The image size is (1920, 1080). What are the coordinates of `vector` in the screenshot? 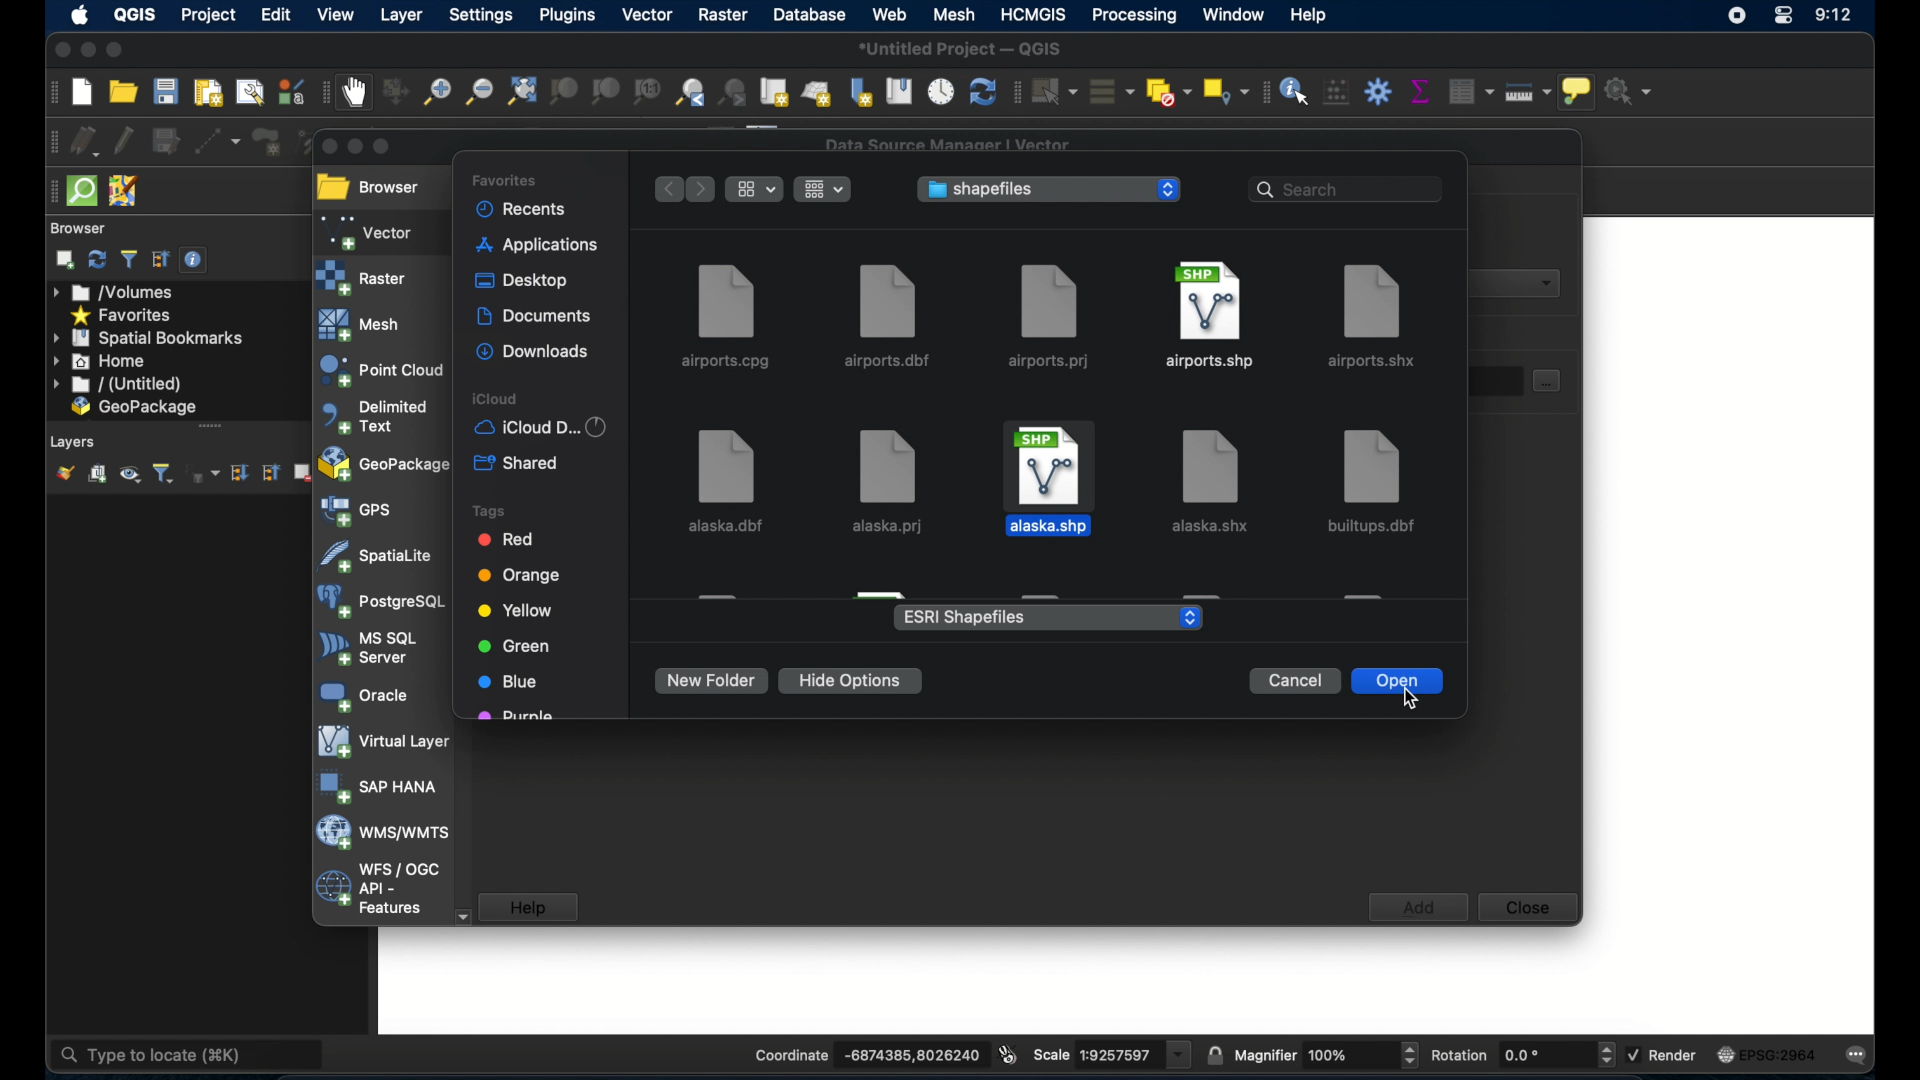 It's located at (646, 14).